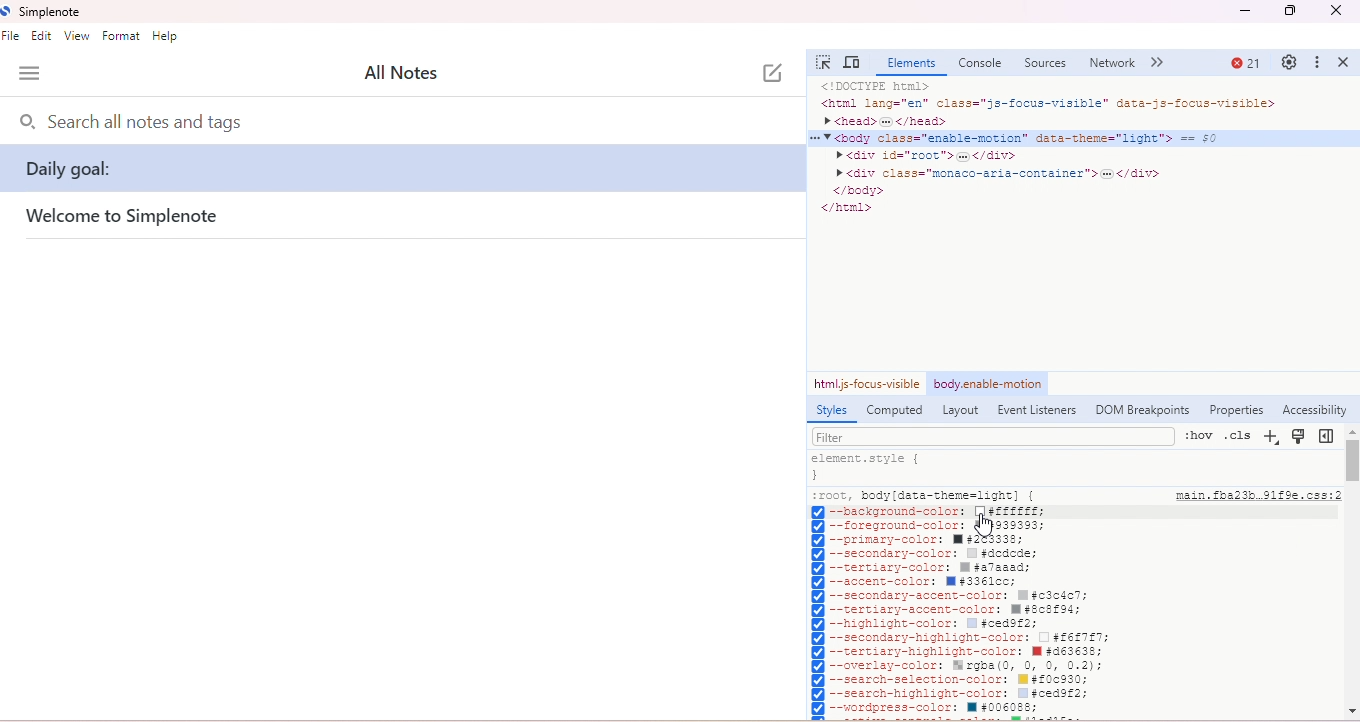 The image size is (1360, 722). I want to click on console, so click(980, 63).